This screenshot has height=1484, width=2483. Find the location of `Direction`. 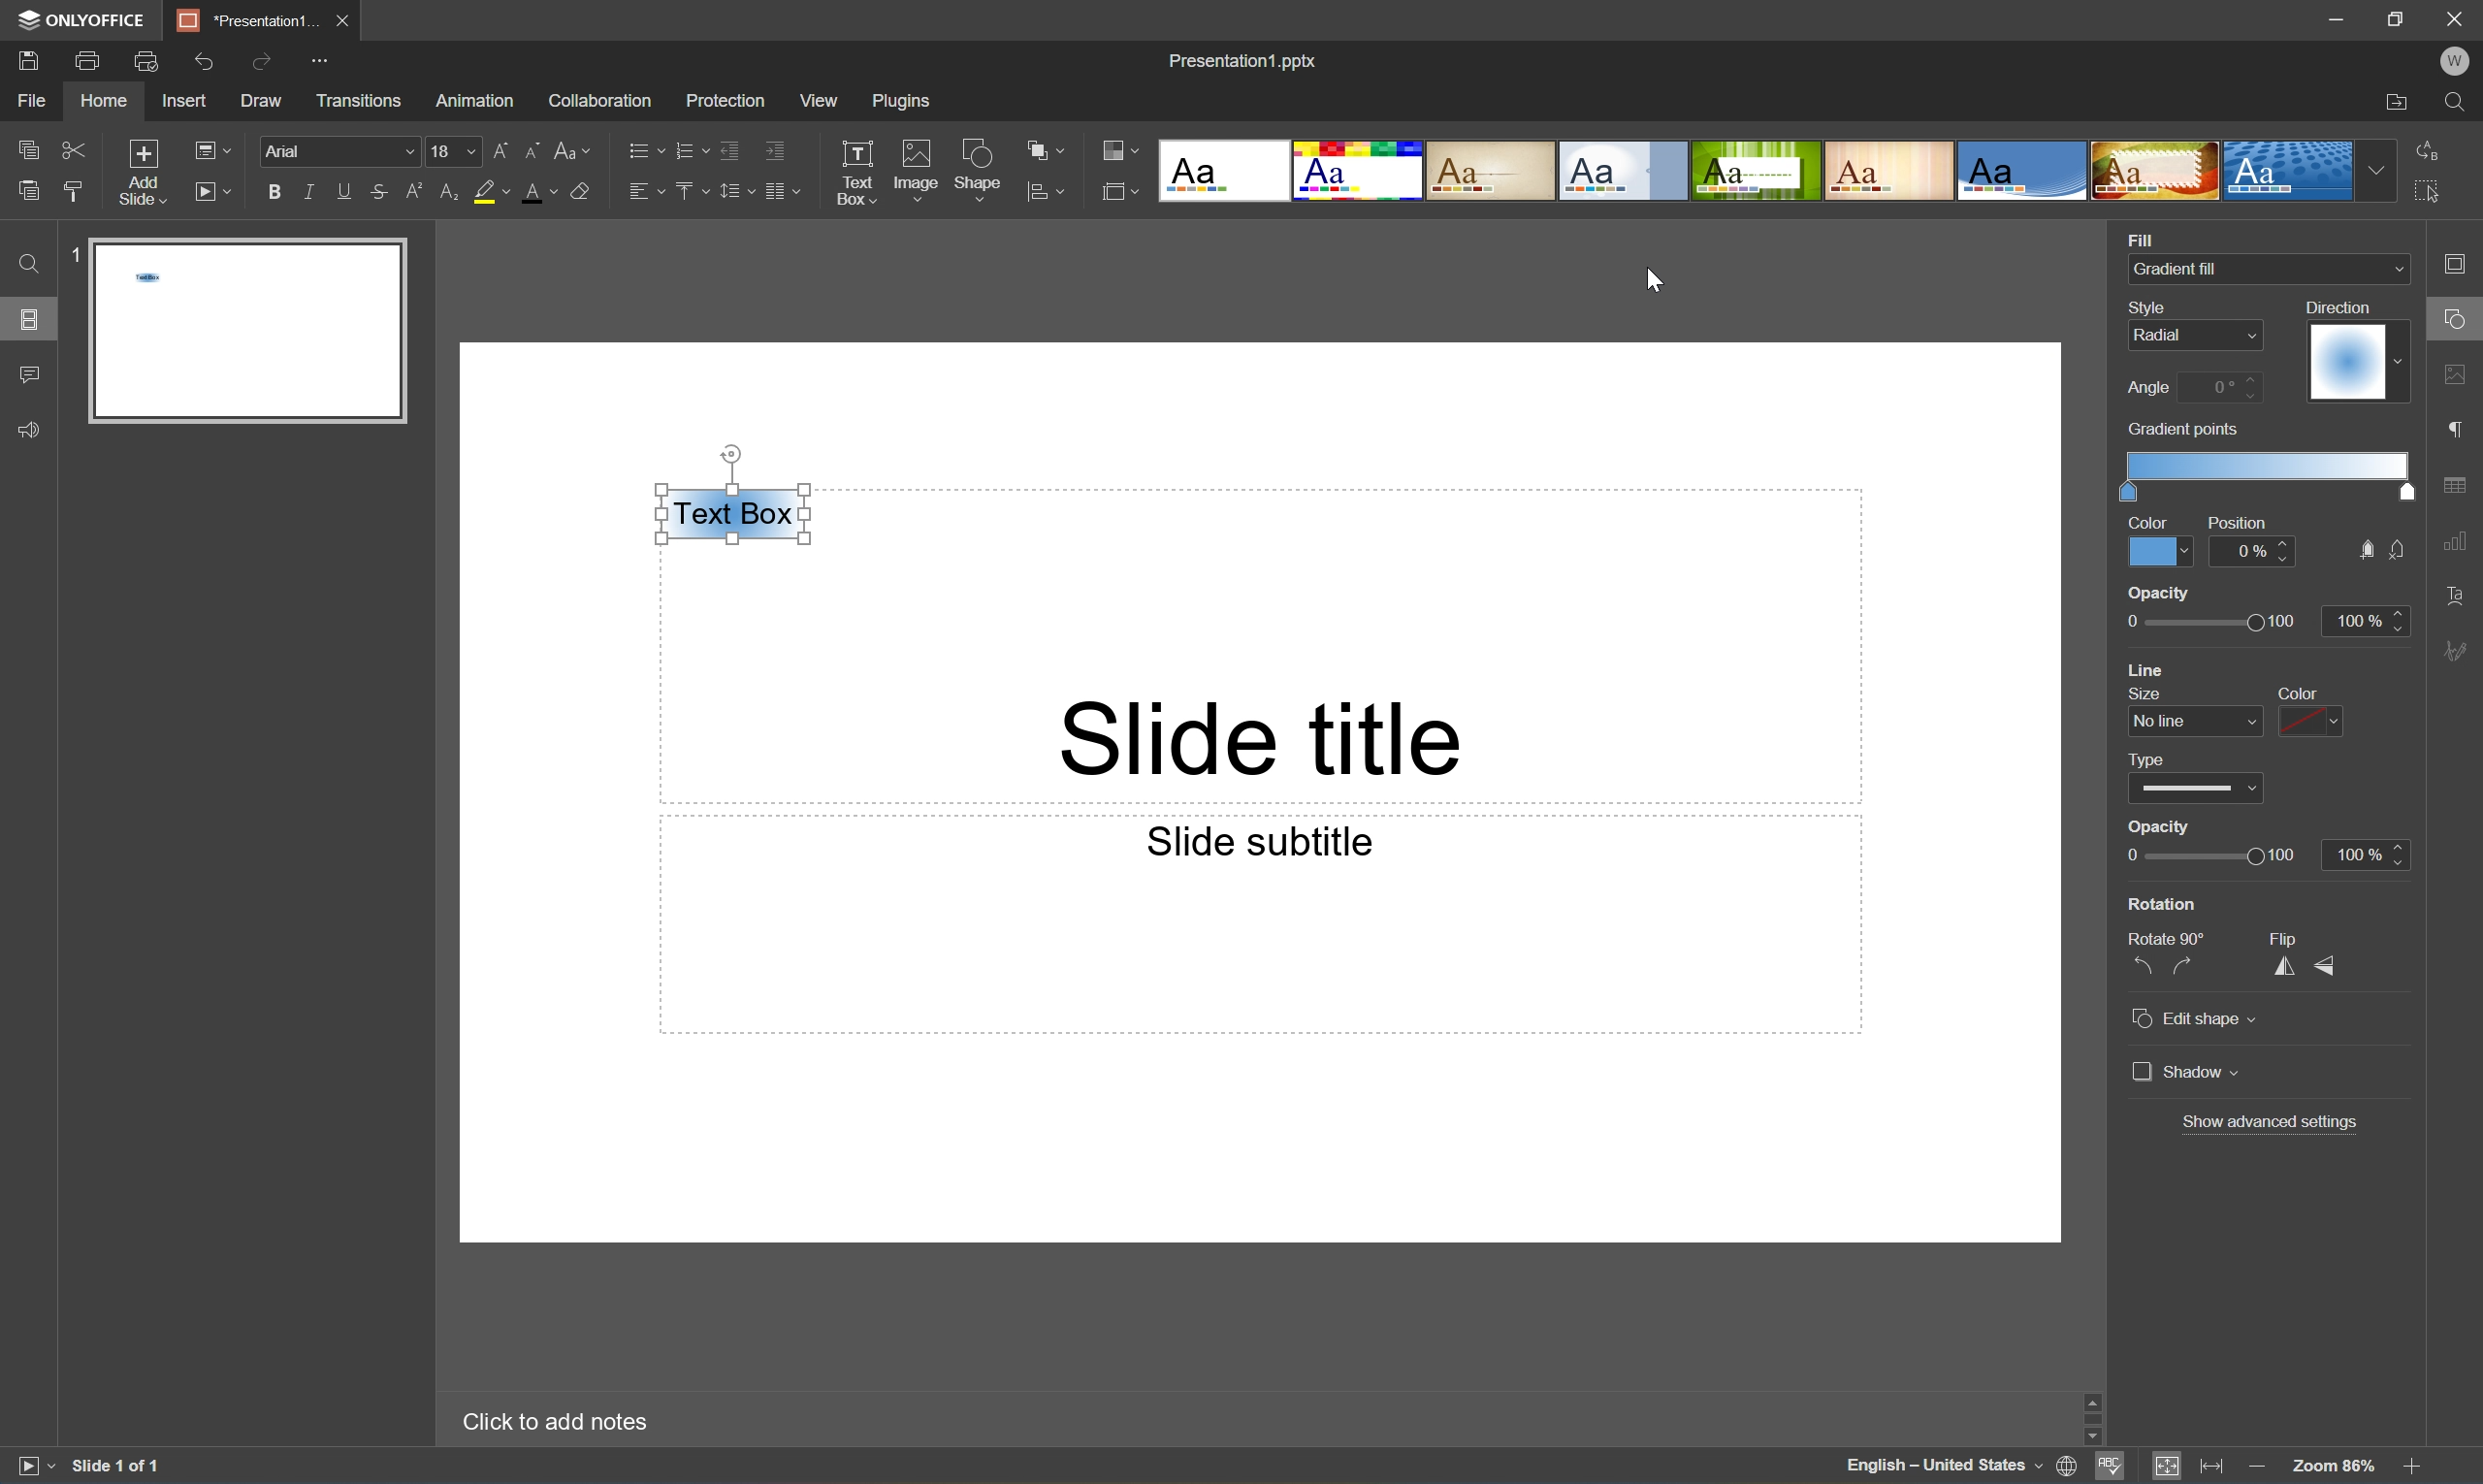

Direction is located at coordinates (2344, 305).